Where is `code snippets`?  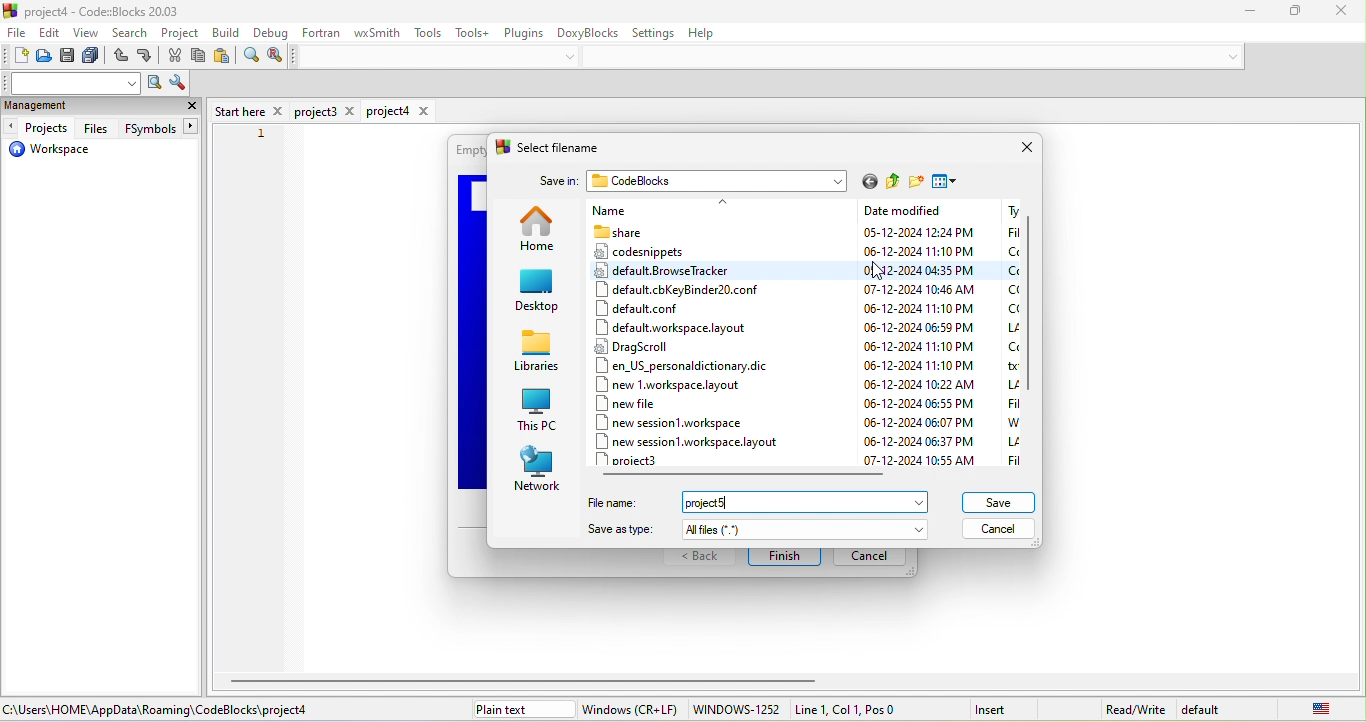
code snippets is located at coordinates (642, 254).